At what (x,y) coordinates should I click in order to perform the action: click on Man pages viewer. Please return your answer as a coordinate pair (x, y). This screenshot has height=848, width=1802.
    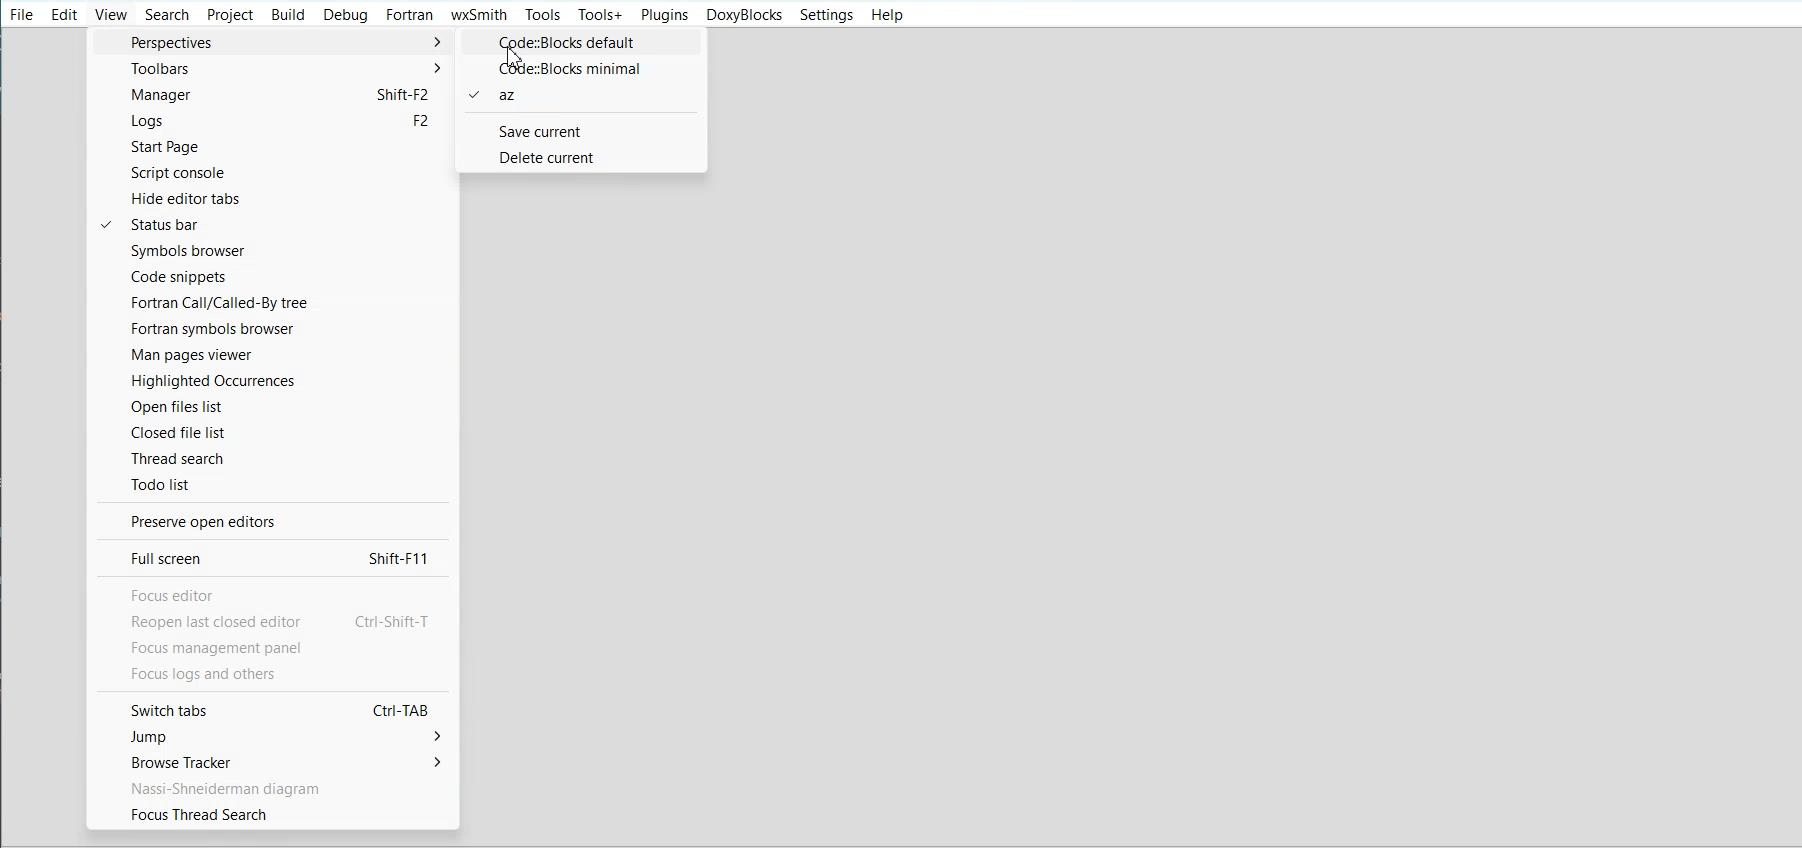
    Looking at the image, I should click on (271, 354).